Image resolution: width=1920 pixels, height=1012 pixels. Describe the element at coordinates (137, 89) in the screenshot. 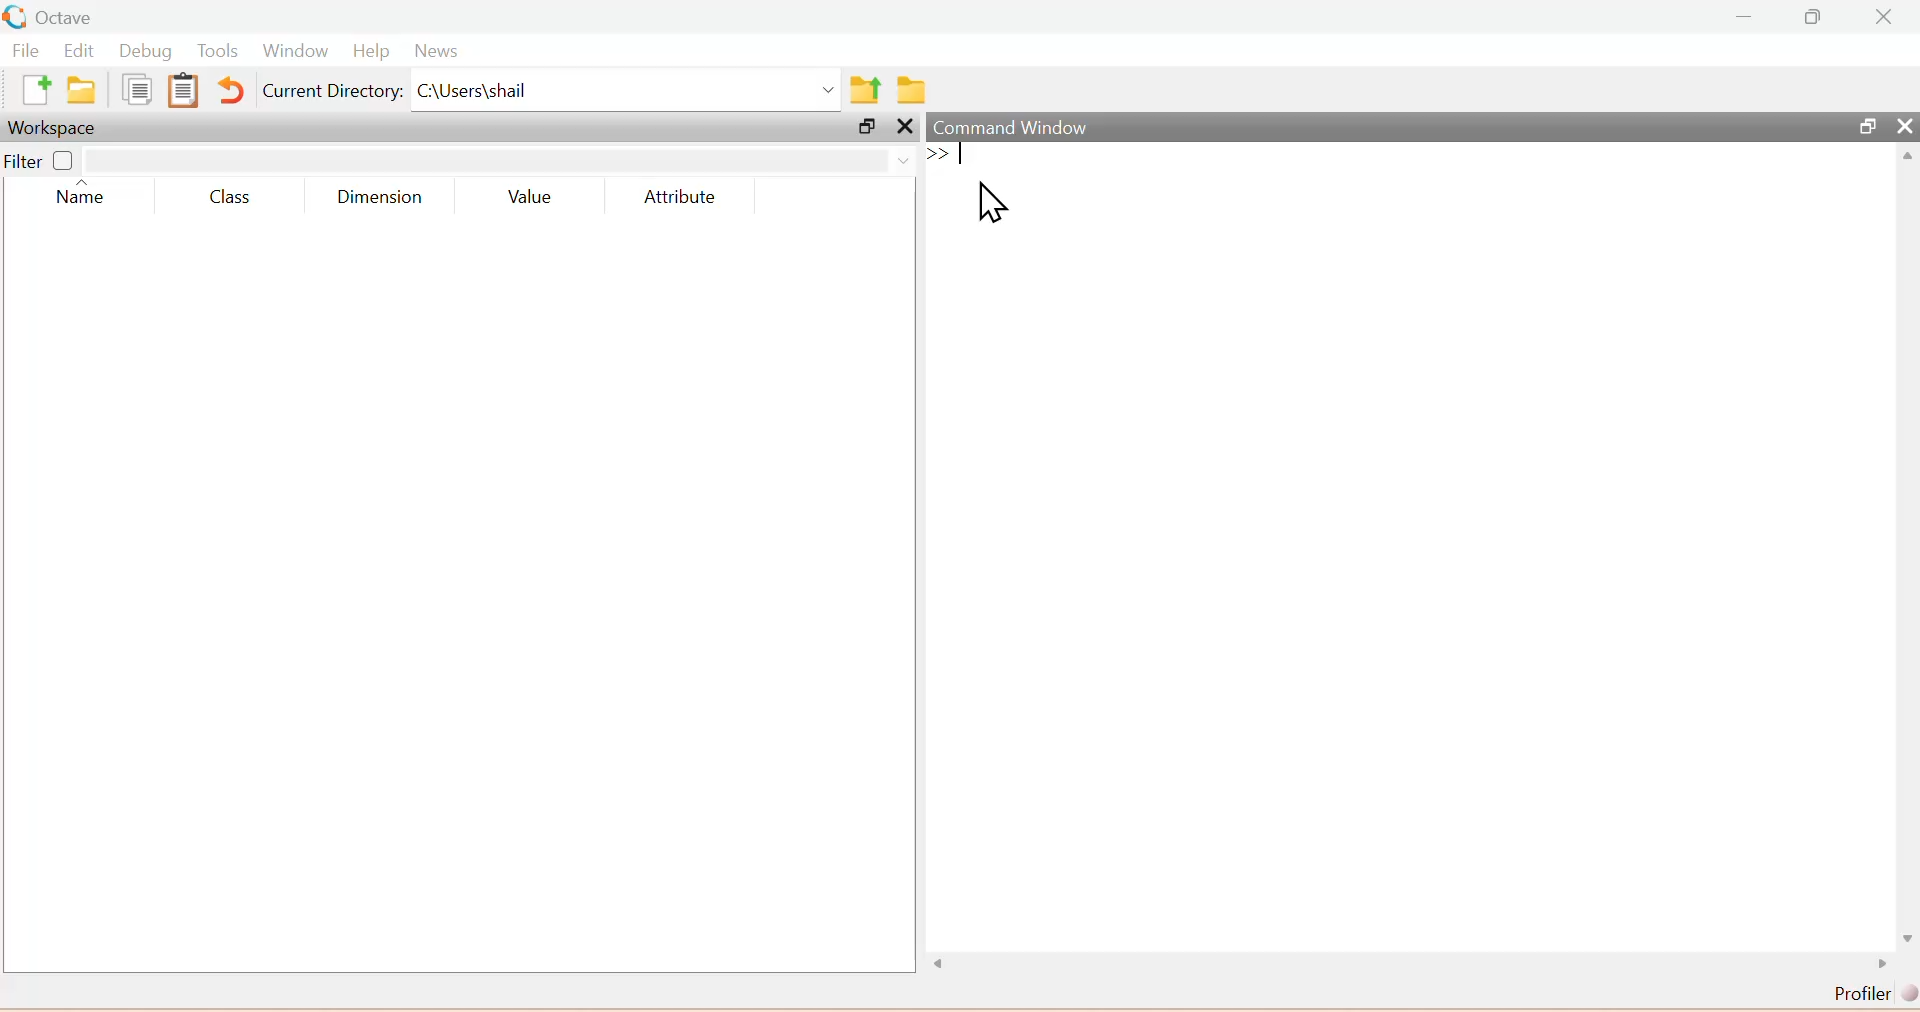

I see `copy` at that location.